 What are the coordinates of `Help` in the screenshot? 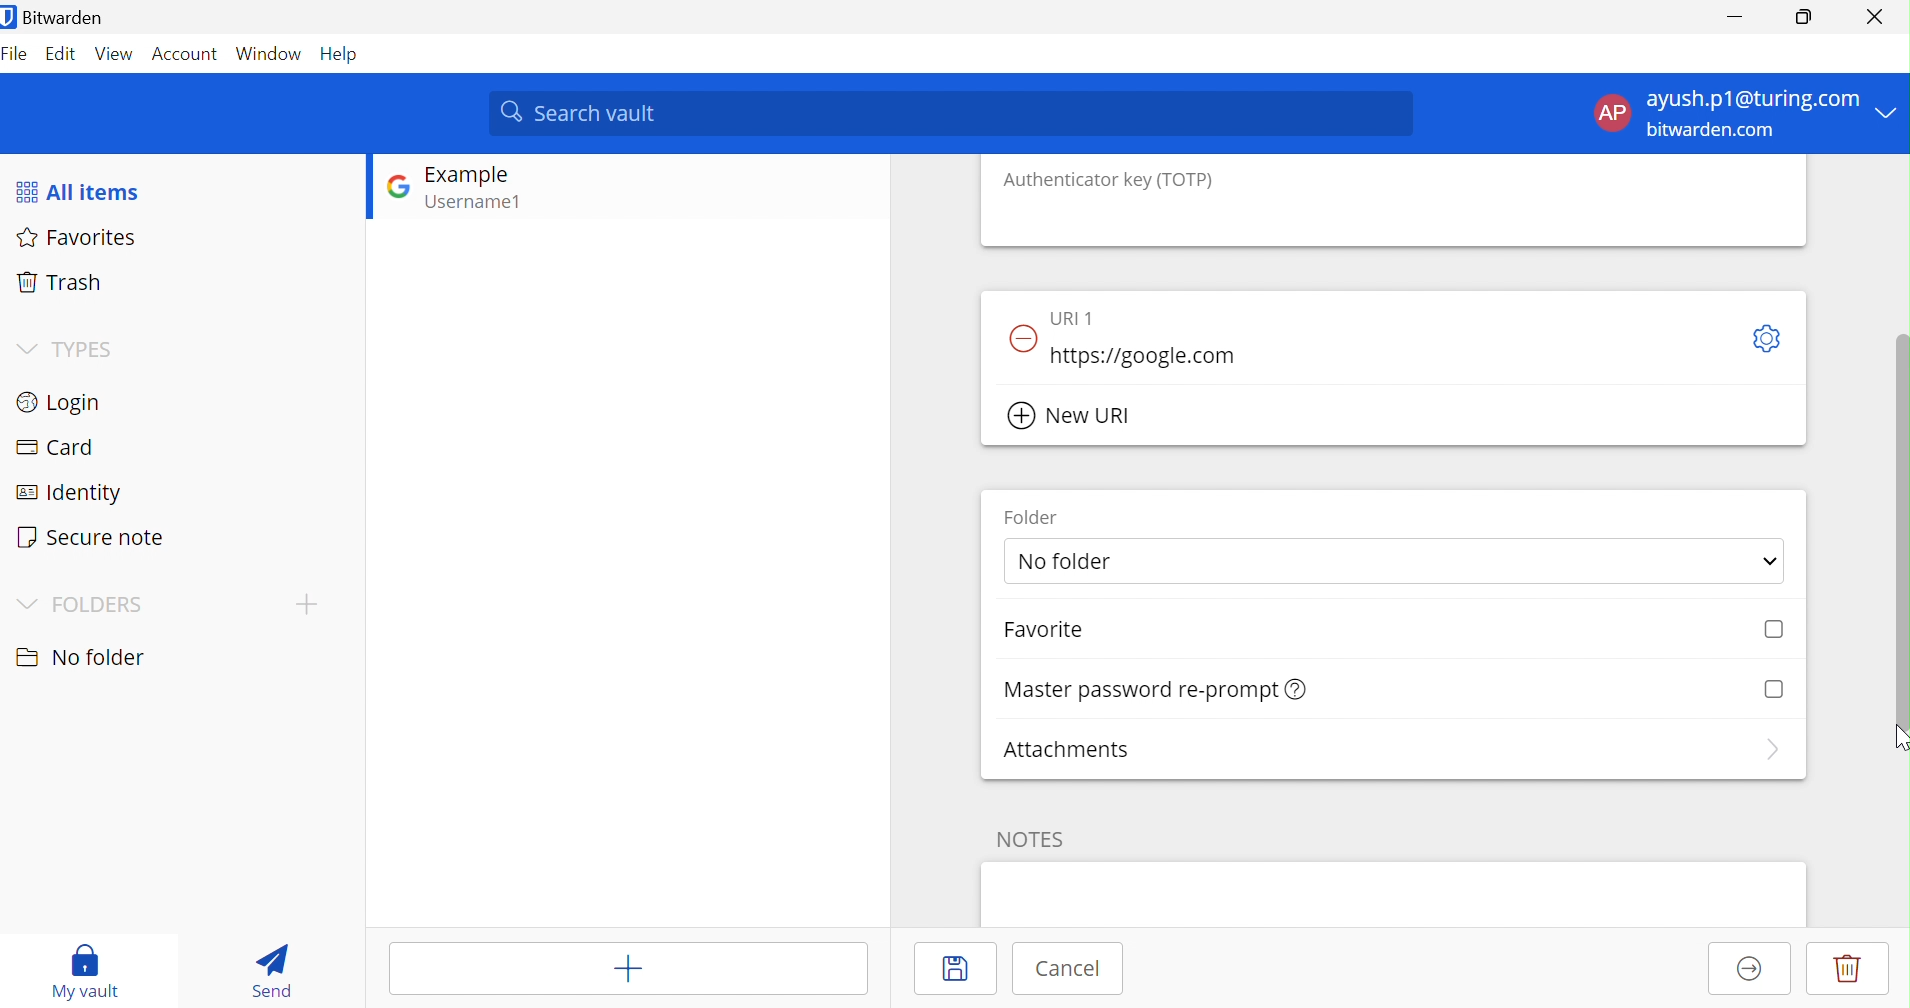 It's located at (343, 54).